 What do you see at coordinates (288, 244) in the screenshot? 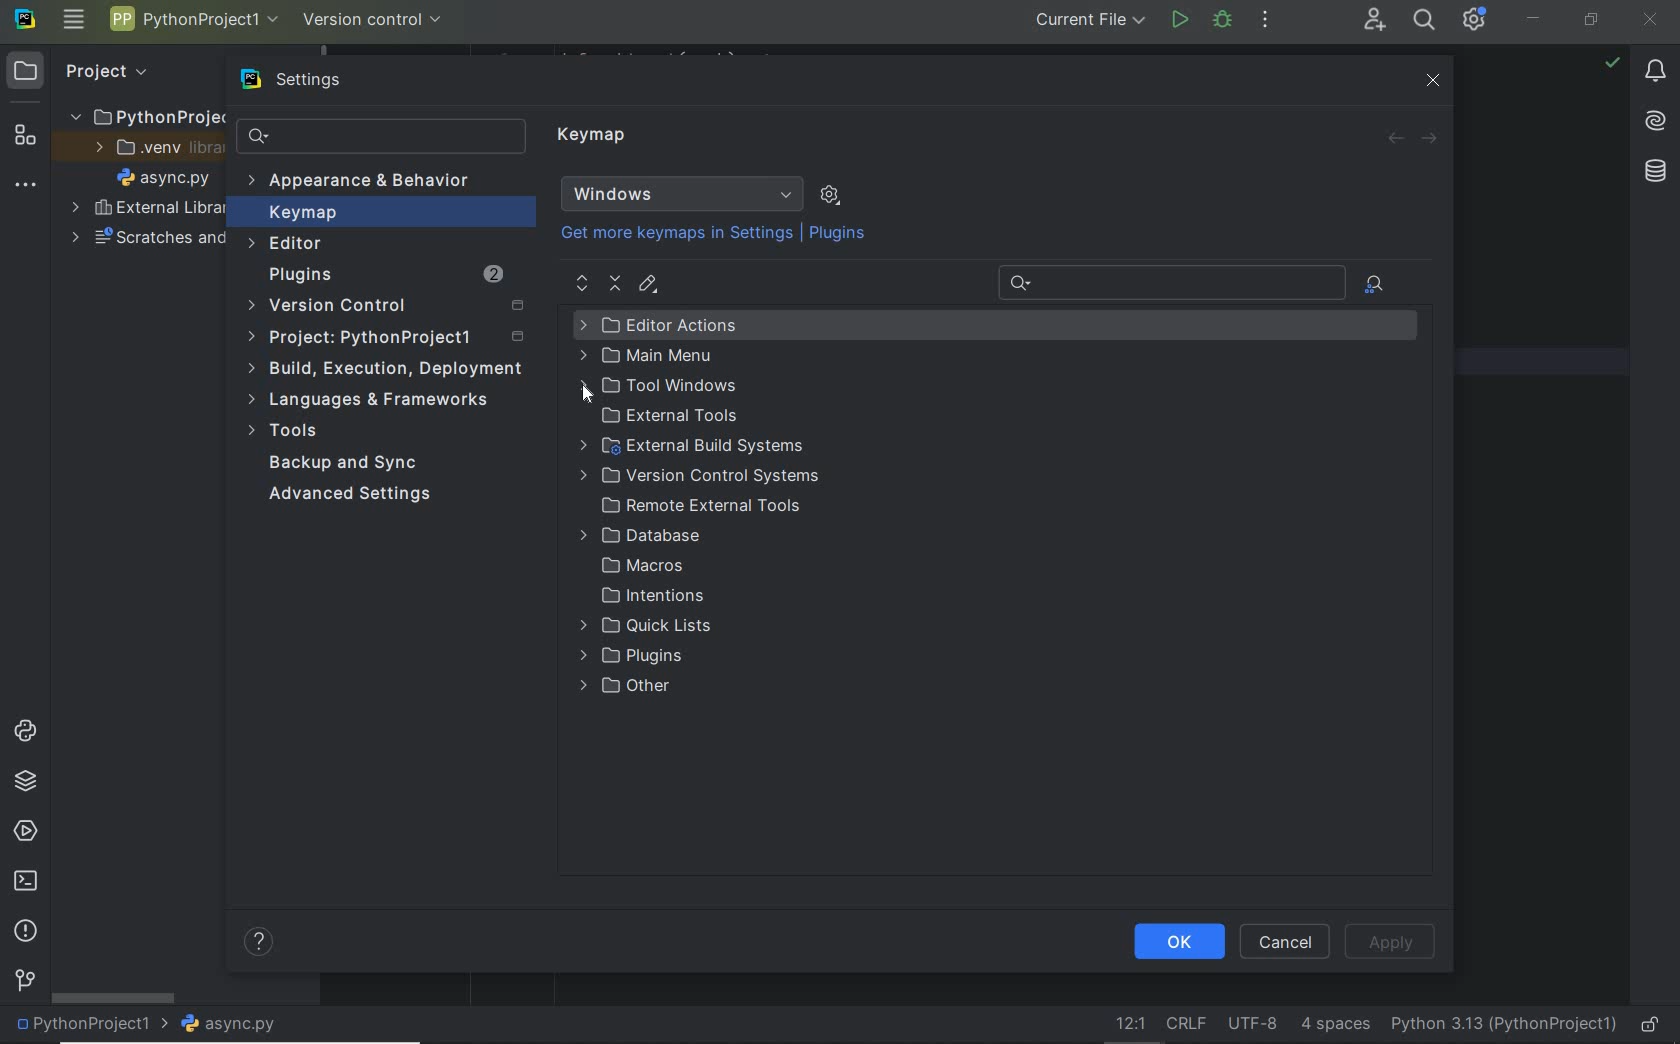
I see `Editor` at bounding box center [288, 244].